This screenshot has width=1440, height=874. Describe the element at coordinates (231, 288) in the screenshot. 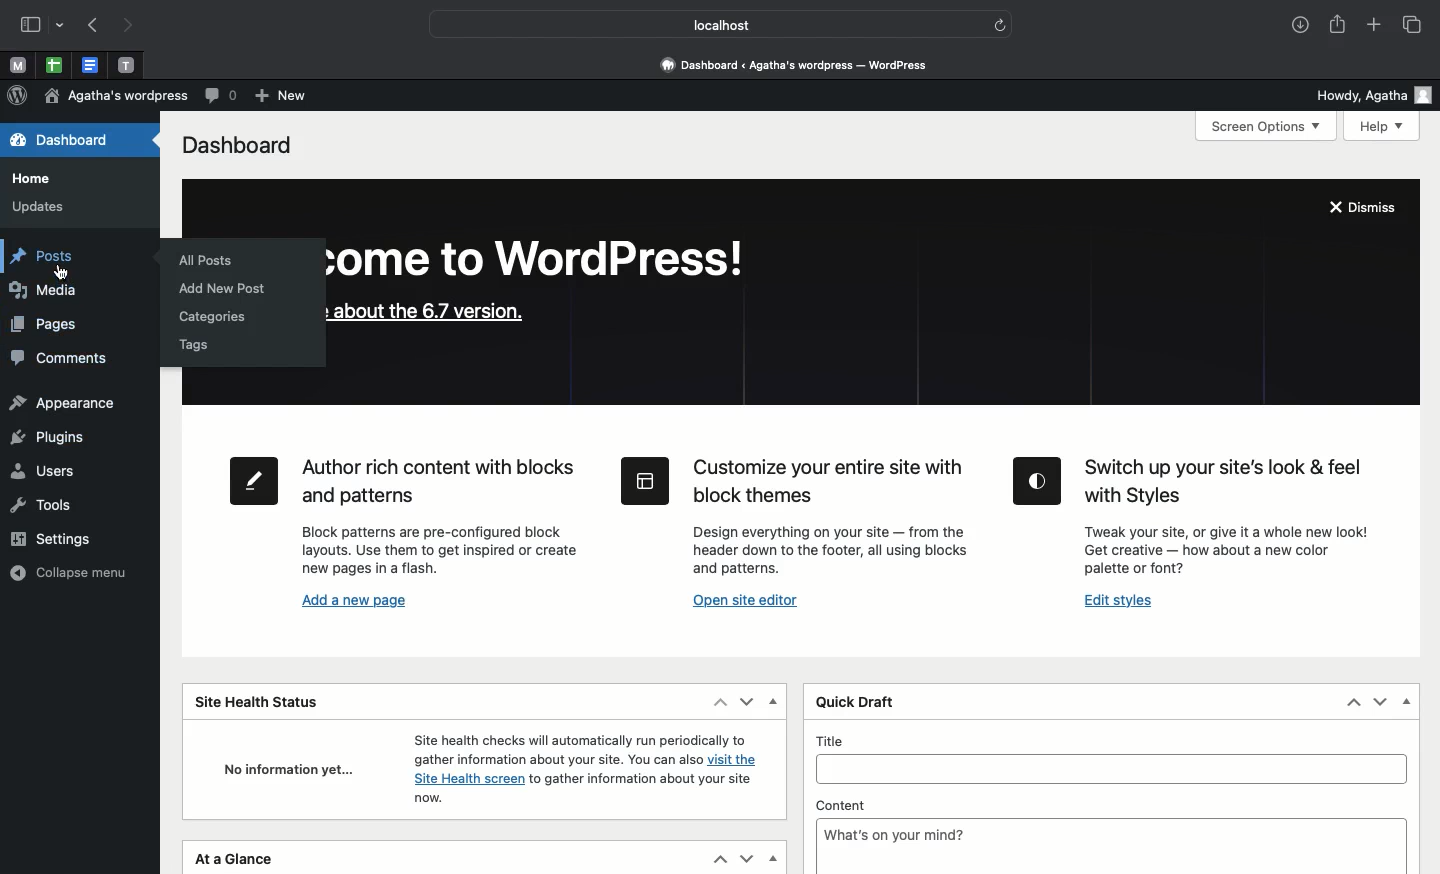

I see `Add new post` at that location.